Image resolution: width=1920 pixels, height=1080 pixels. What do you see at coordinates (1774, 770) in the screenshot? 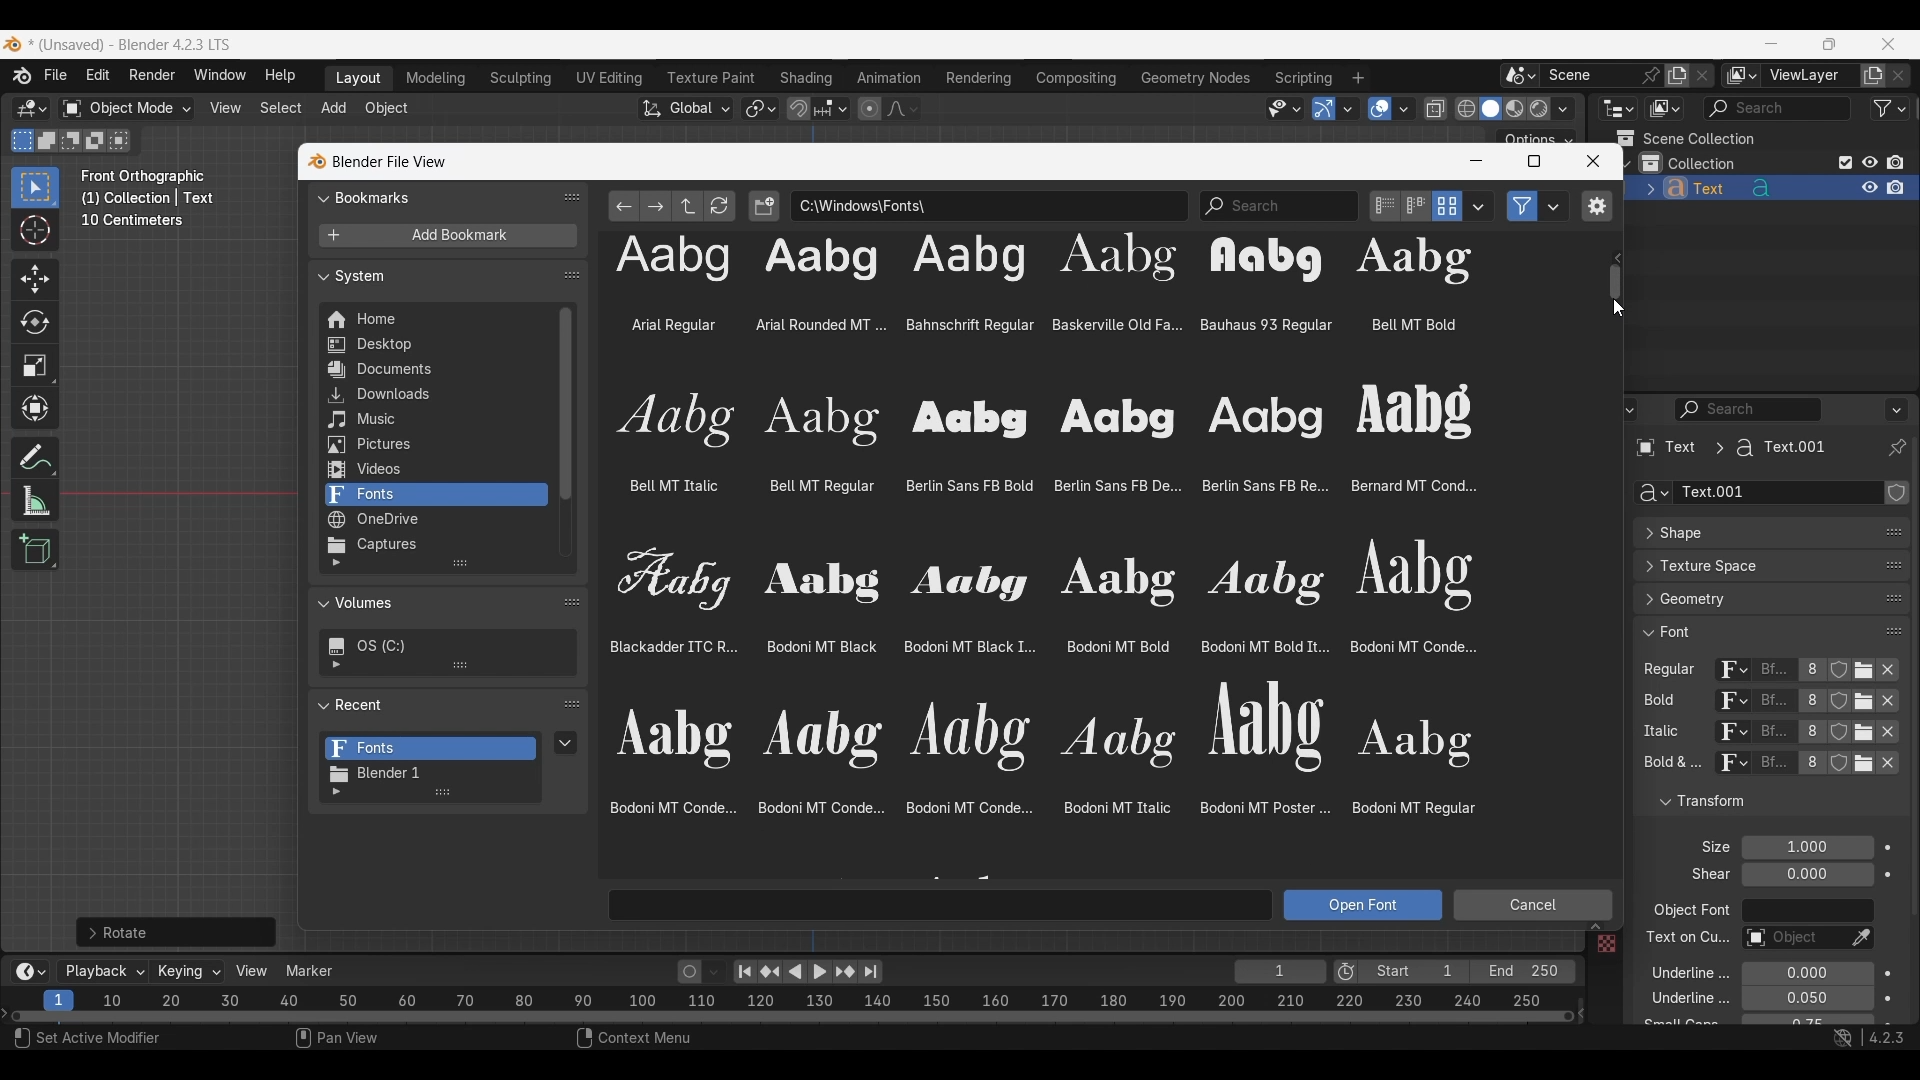
I see `name of current font` at bounding box center [1774, 770].